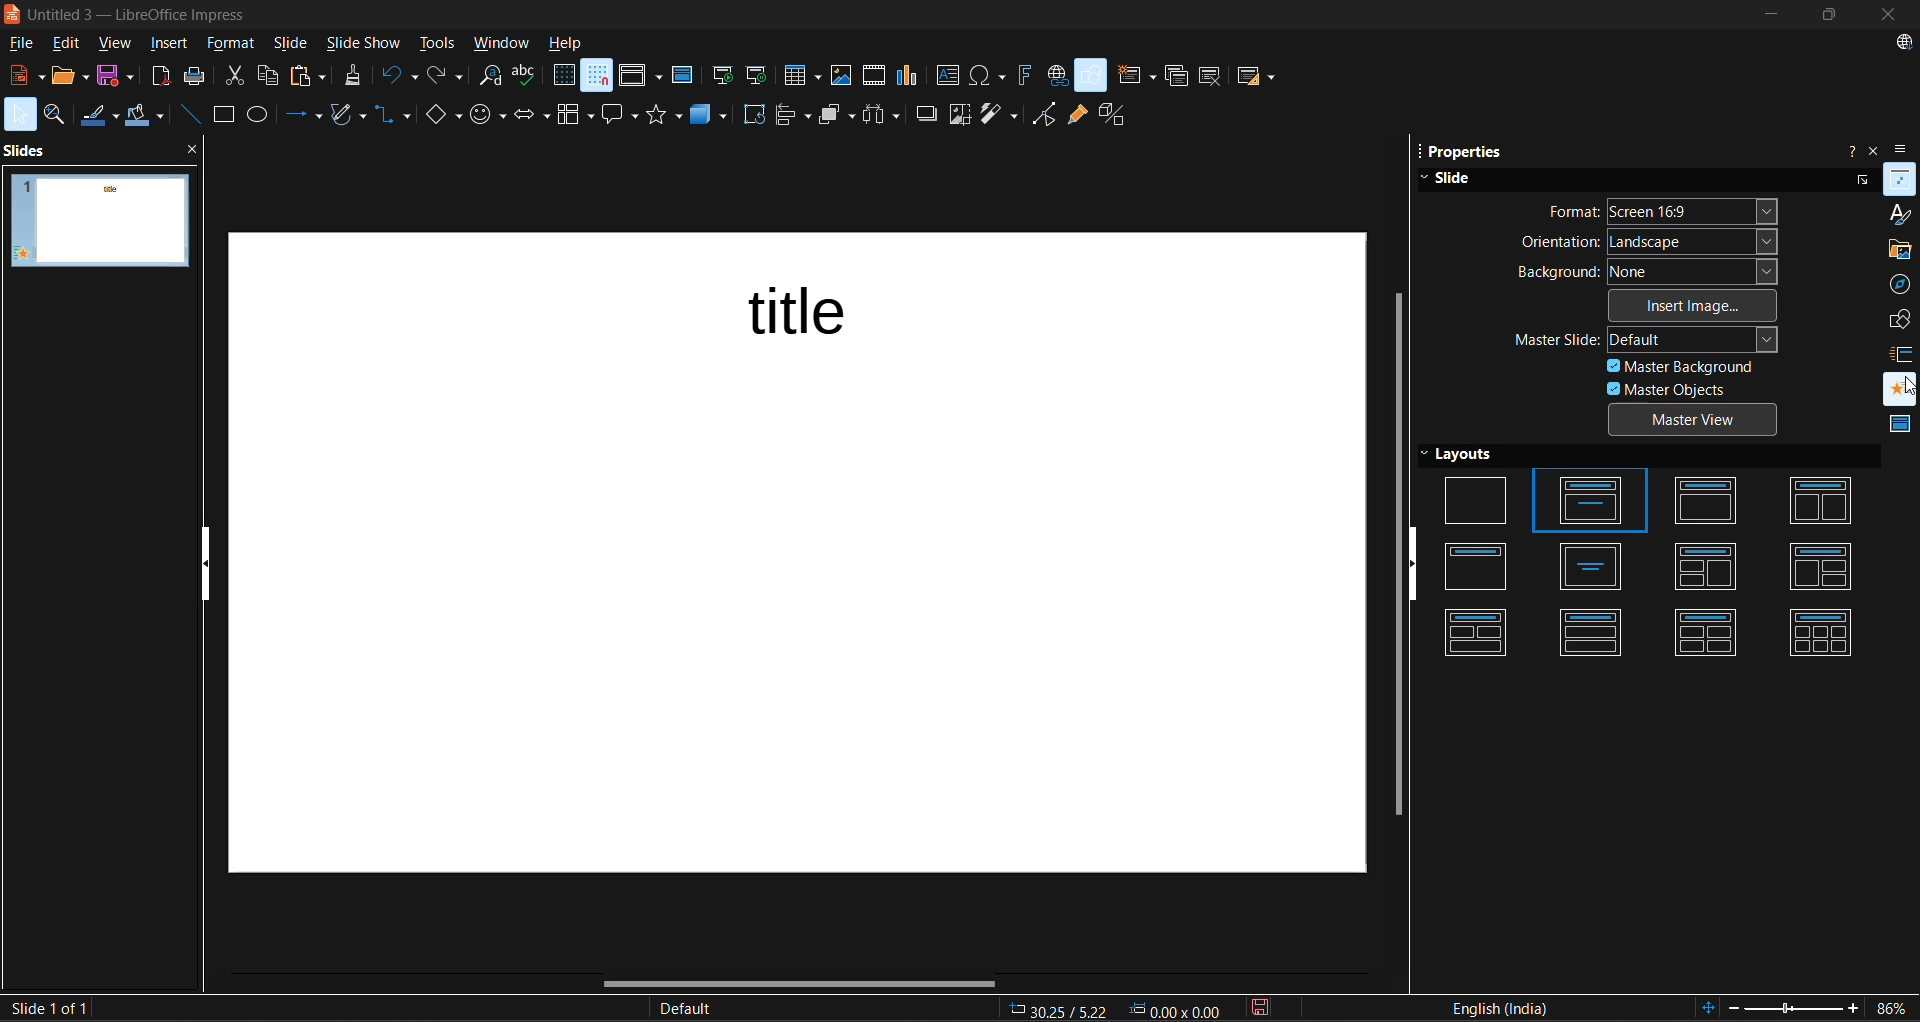 Image resolution: width=1920 pixels, height=1022 pixels. I want to click on insert chart, so click(909, 76).